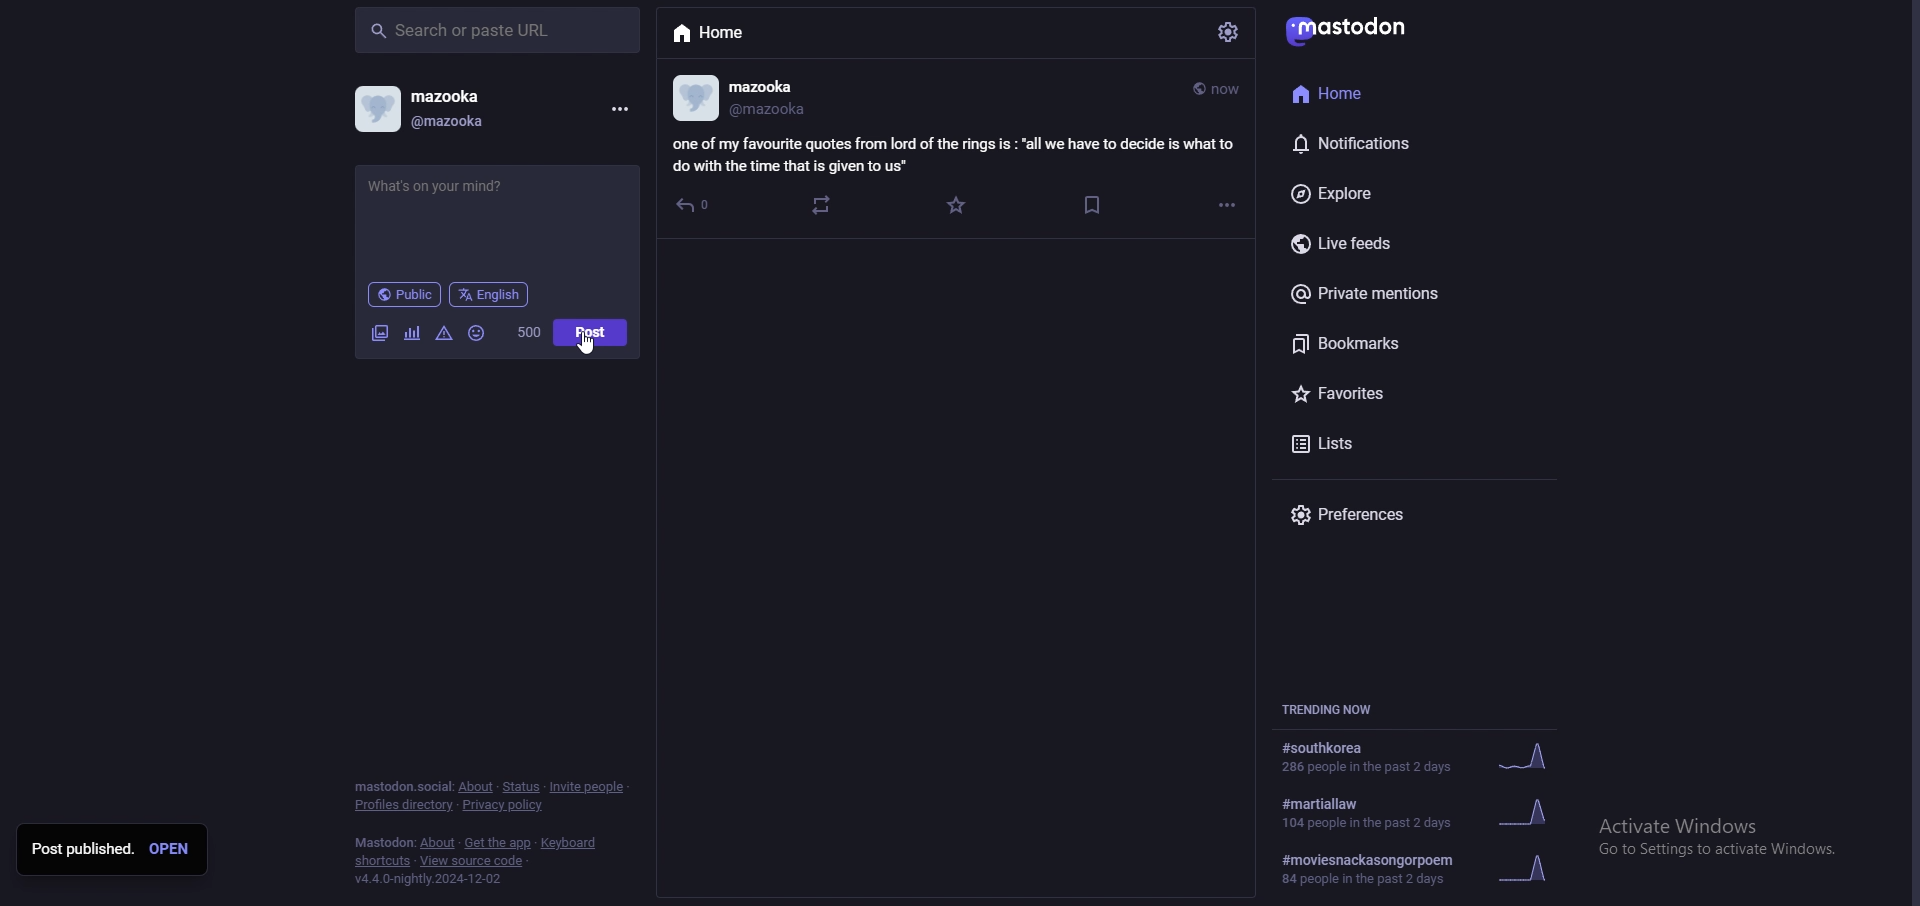 Image resolution: width=1920 pixels, height=906 pixels. Describe the element at coordinates (1217, 87) in the screenshot. I see `time` at that location.